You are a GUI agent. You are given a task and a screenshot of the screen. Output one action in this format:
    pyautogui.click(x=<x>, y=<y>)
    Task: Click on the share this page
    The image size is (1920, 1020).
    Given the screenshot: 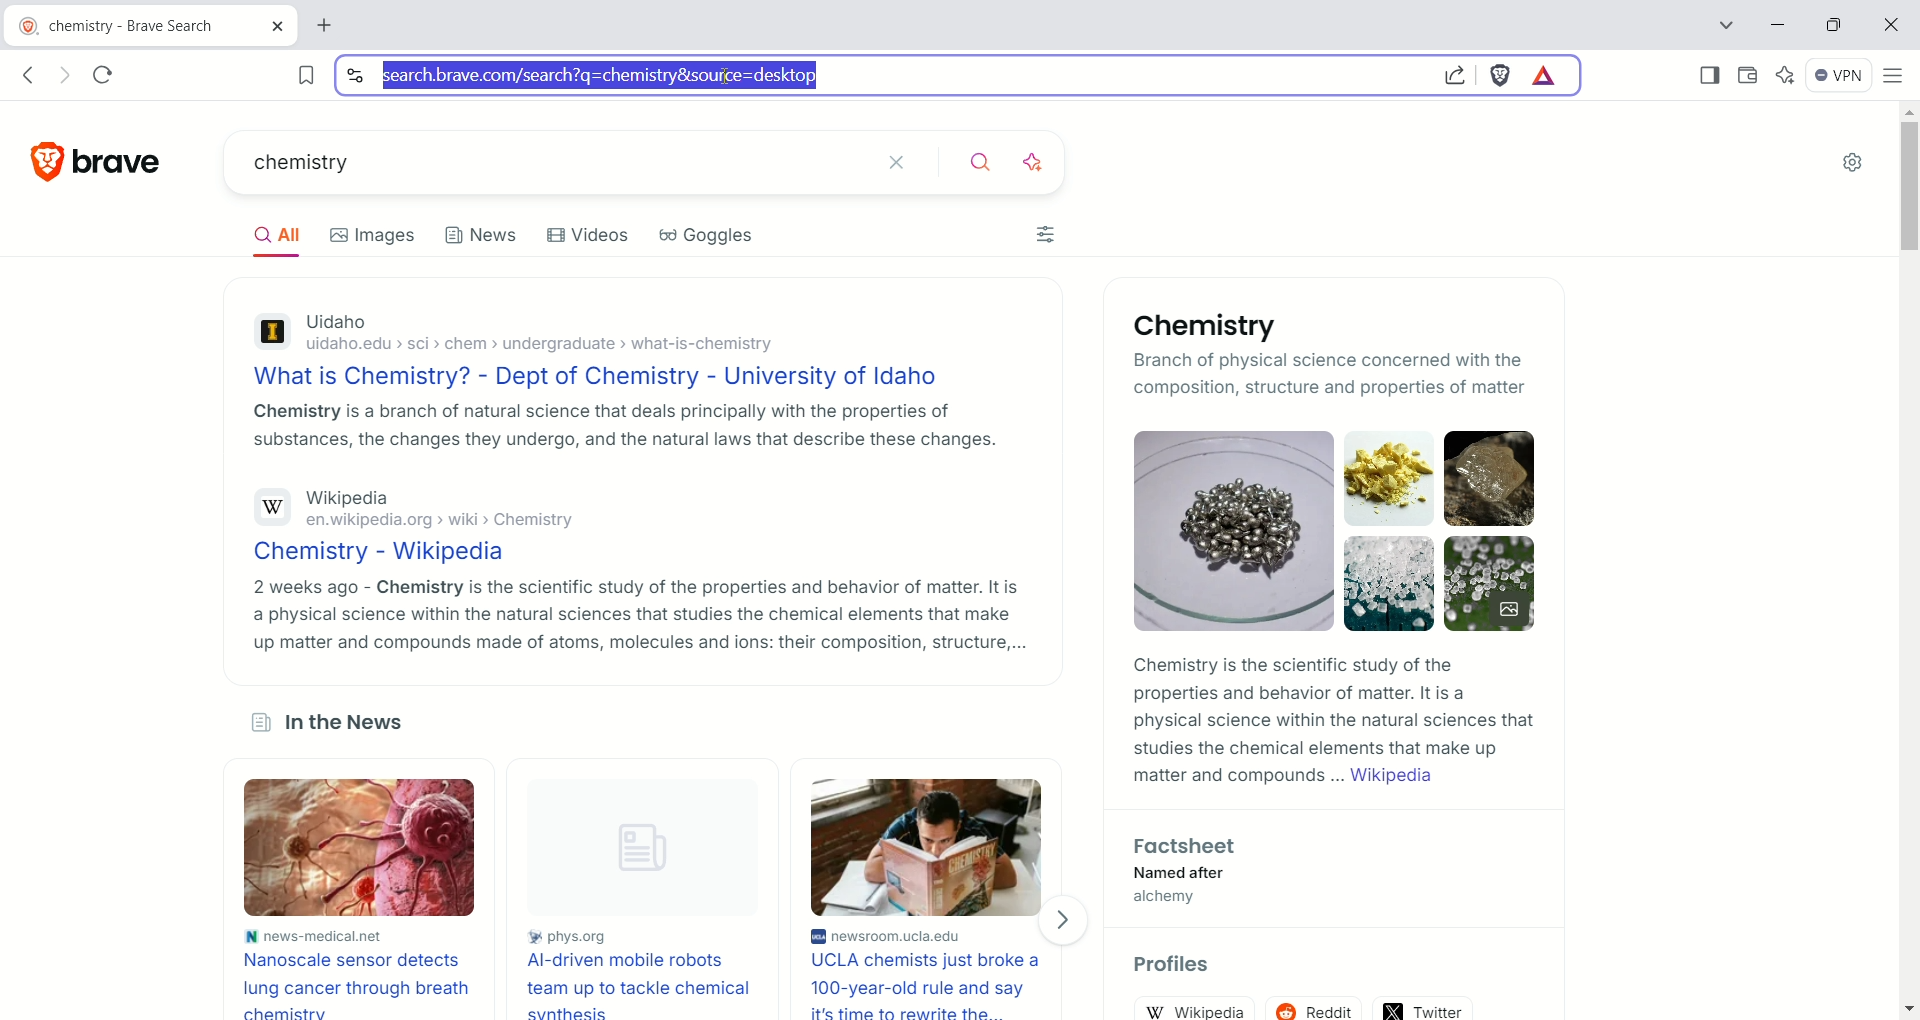 What is the action you would take?
    pyautogui.click(x=1453, y=74)
    